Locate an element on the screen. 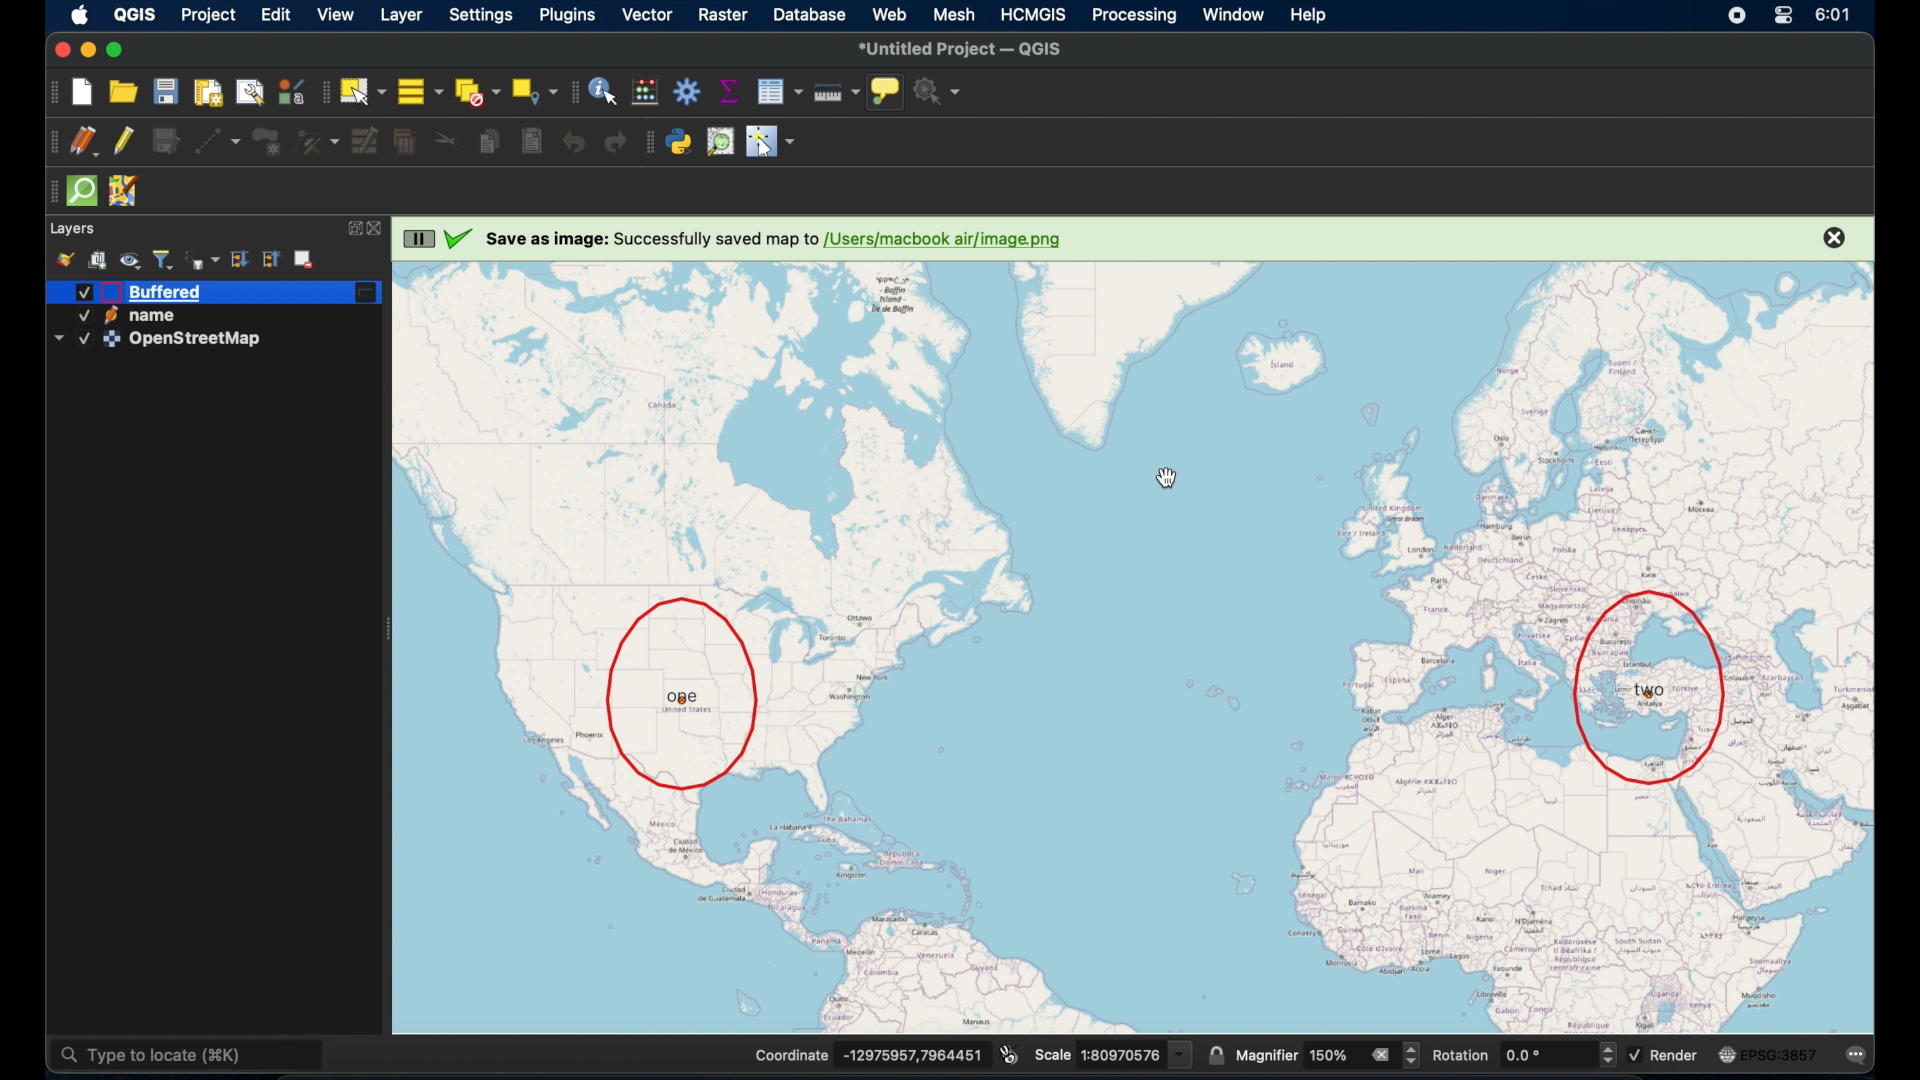  Scale is located at coordinates (1053, 1055).